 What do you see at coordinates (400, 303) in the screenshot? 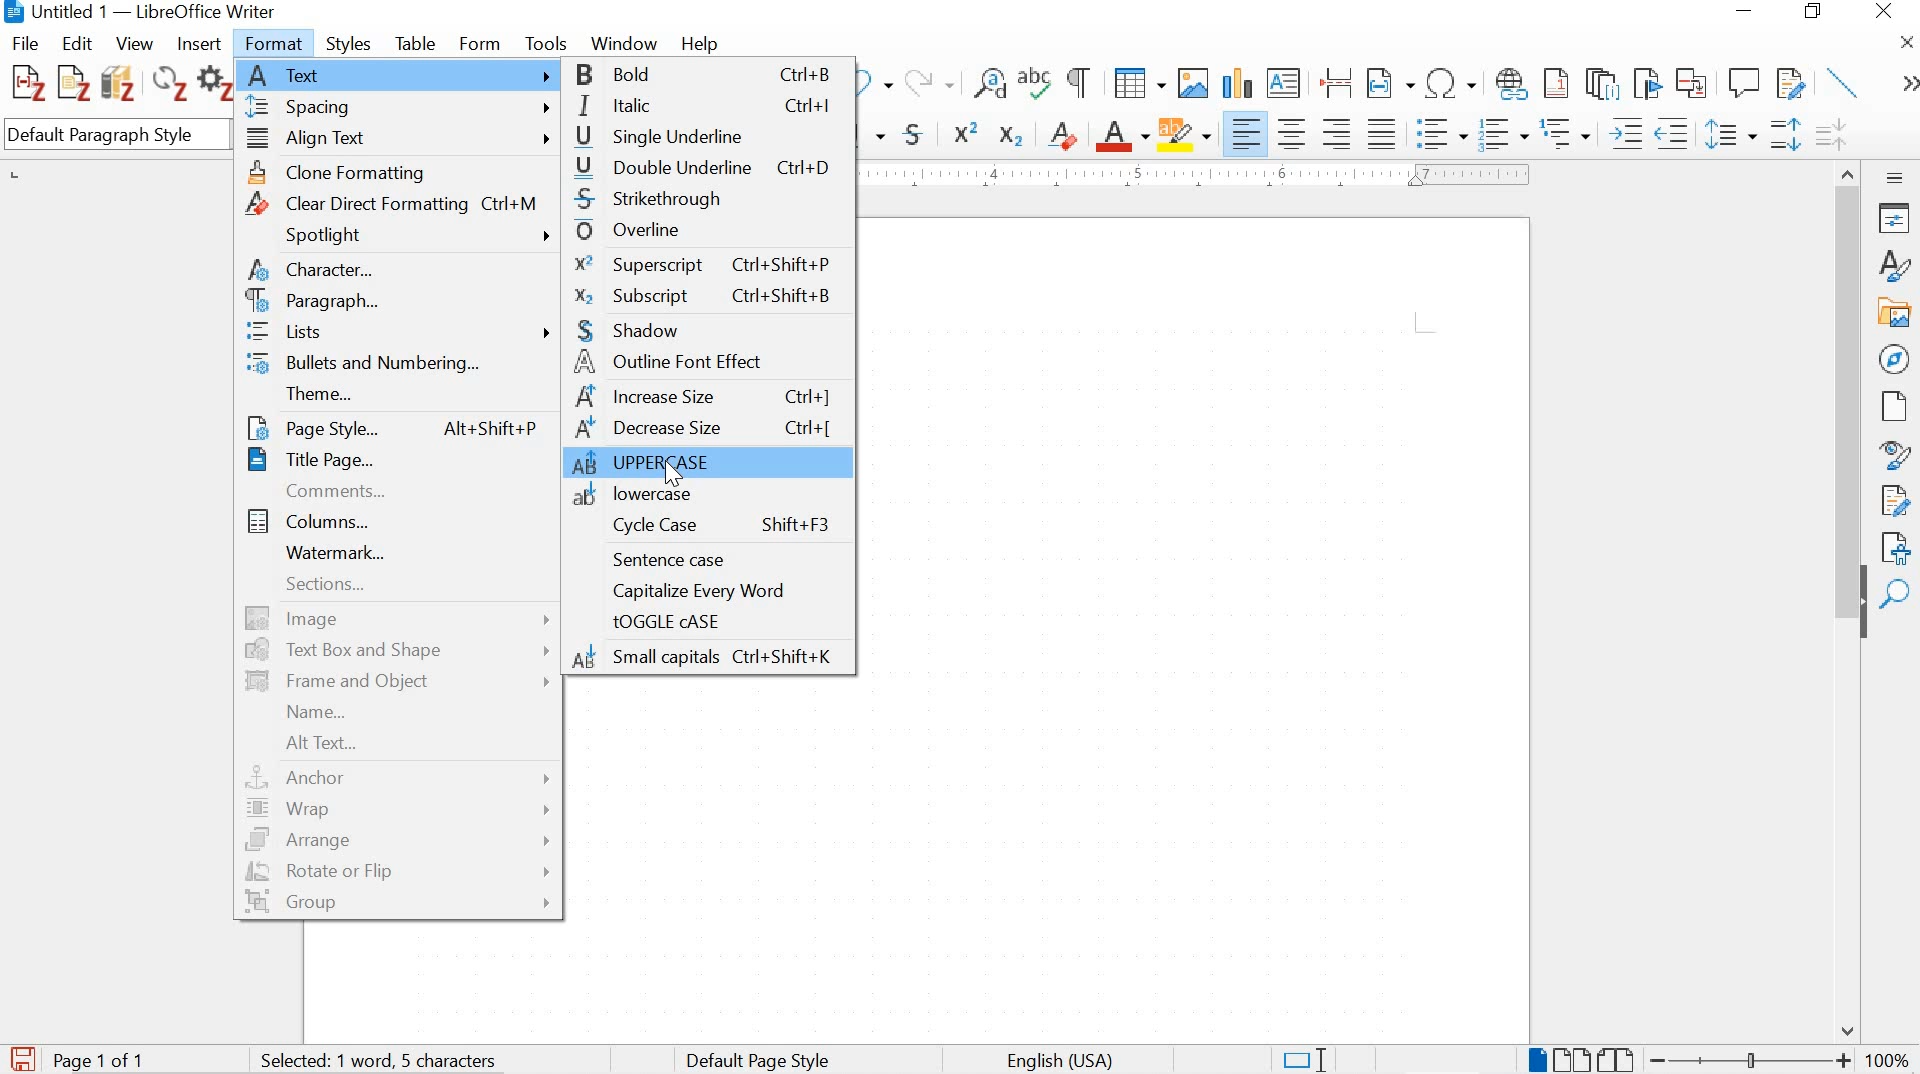
I see `paragraph` at bounding box center [400, 303].